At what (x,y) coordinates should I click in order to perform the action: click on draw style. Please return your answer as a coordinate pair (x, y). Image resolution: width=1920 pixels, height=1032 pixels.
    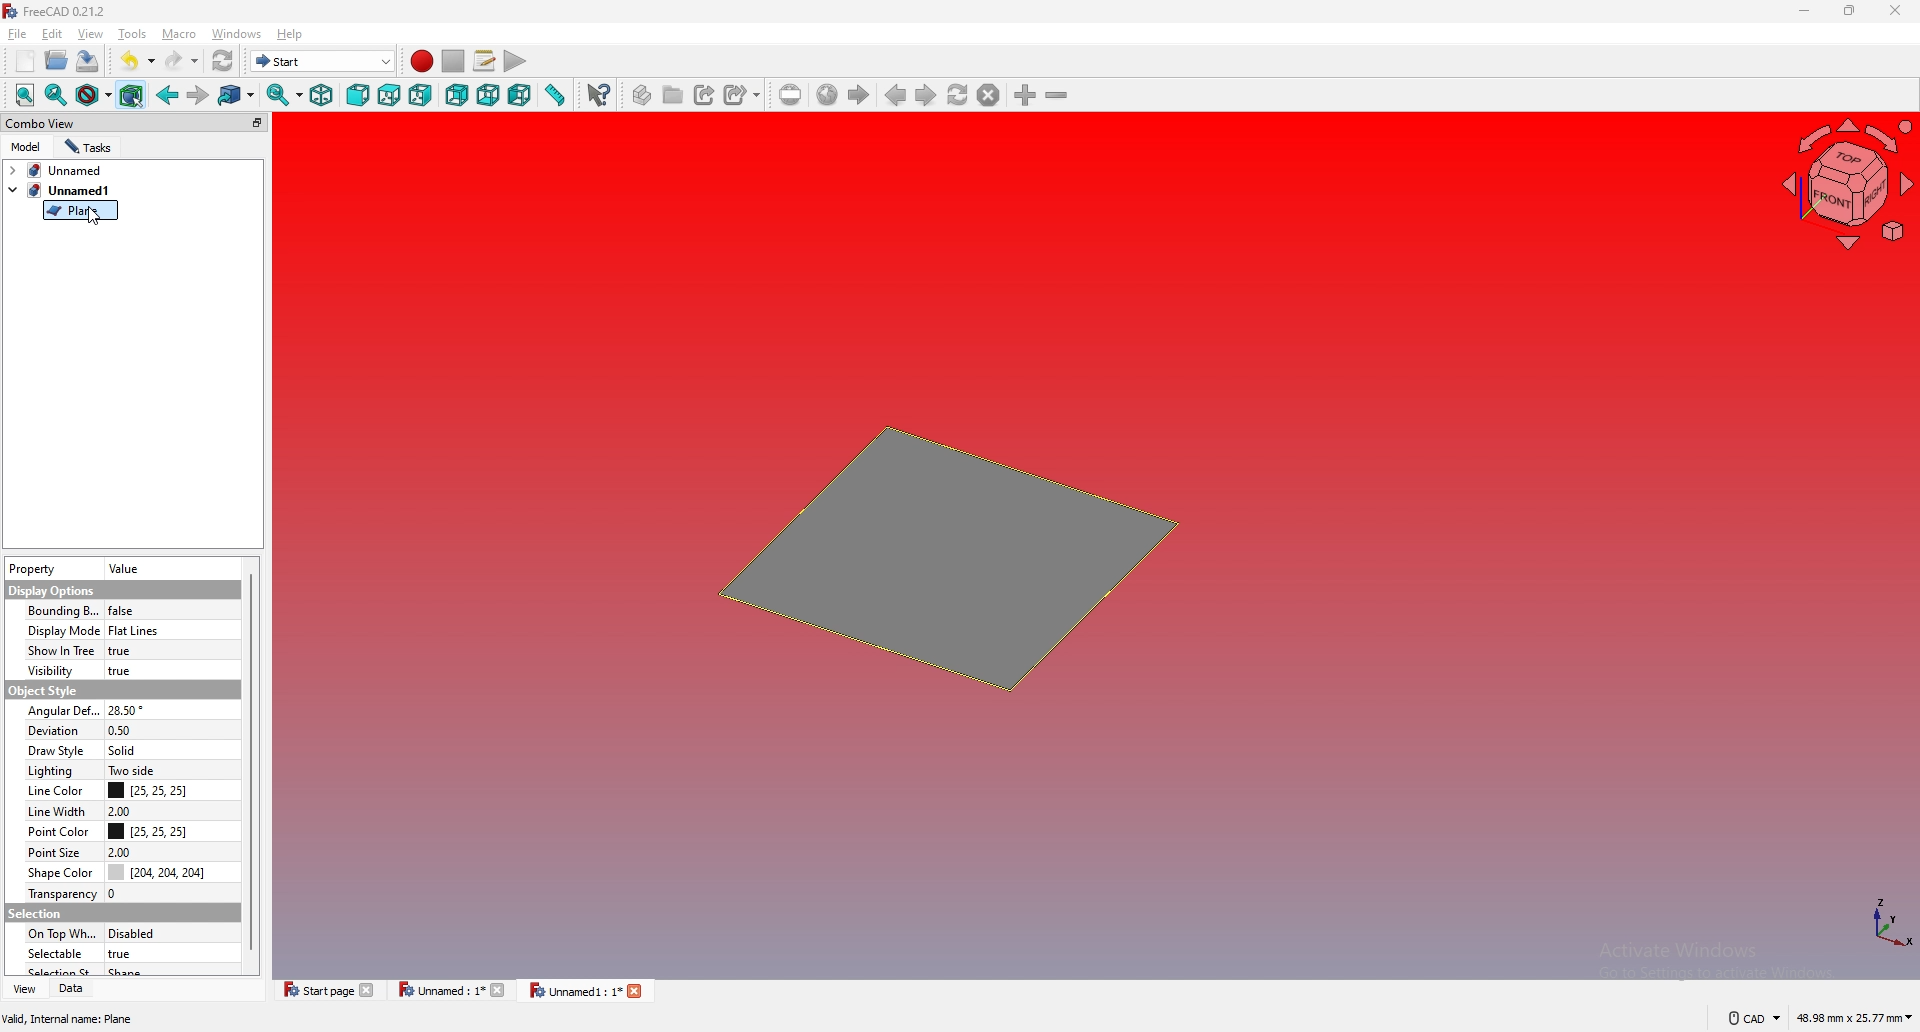
    Looking at the image, I should click on (53, 750).